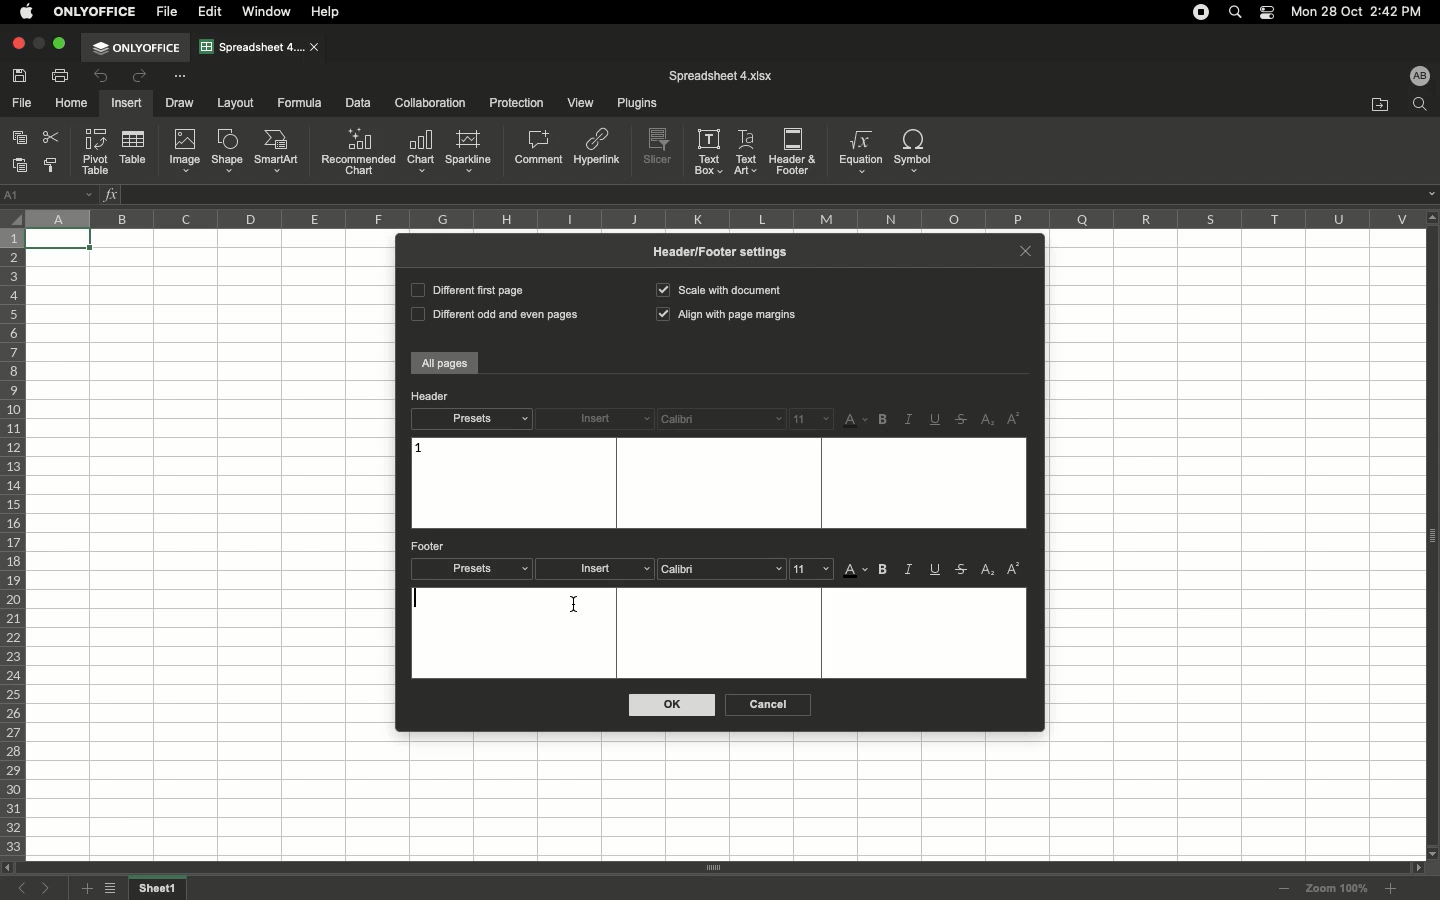 This screenshot has width=1440, height=900. What do you see at coordinates (466, 289) in the screenshot?
I see `Different first page` at bounding box center [466, 289].